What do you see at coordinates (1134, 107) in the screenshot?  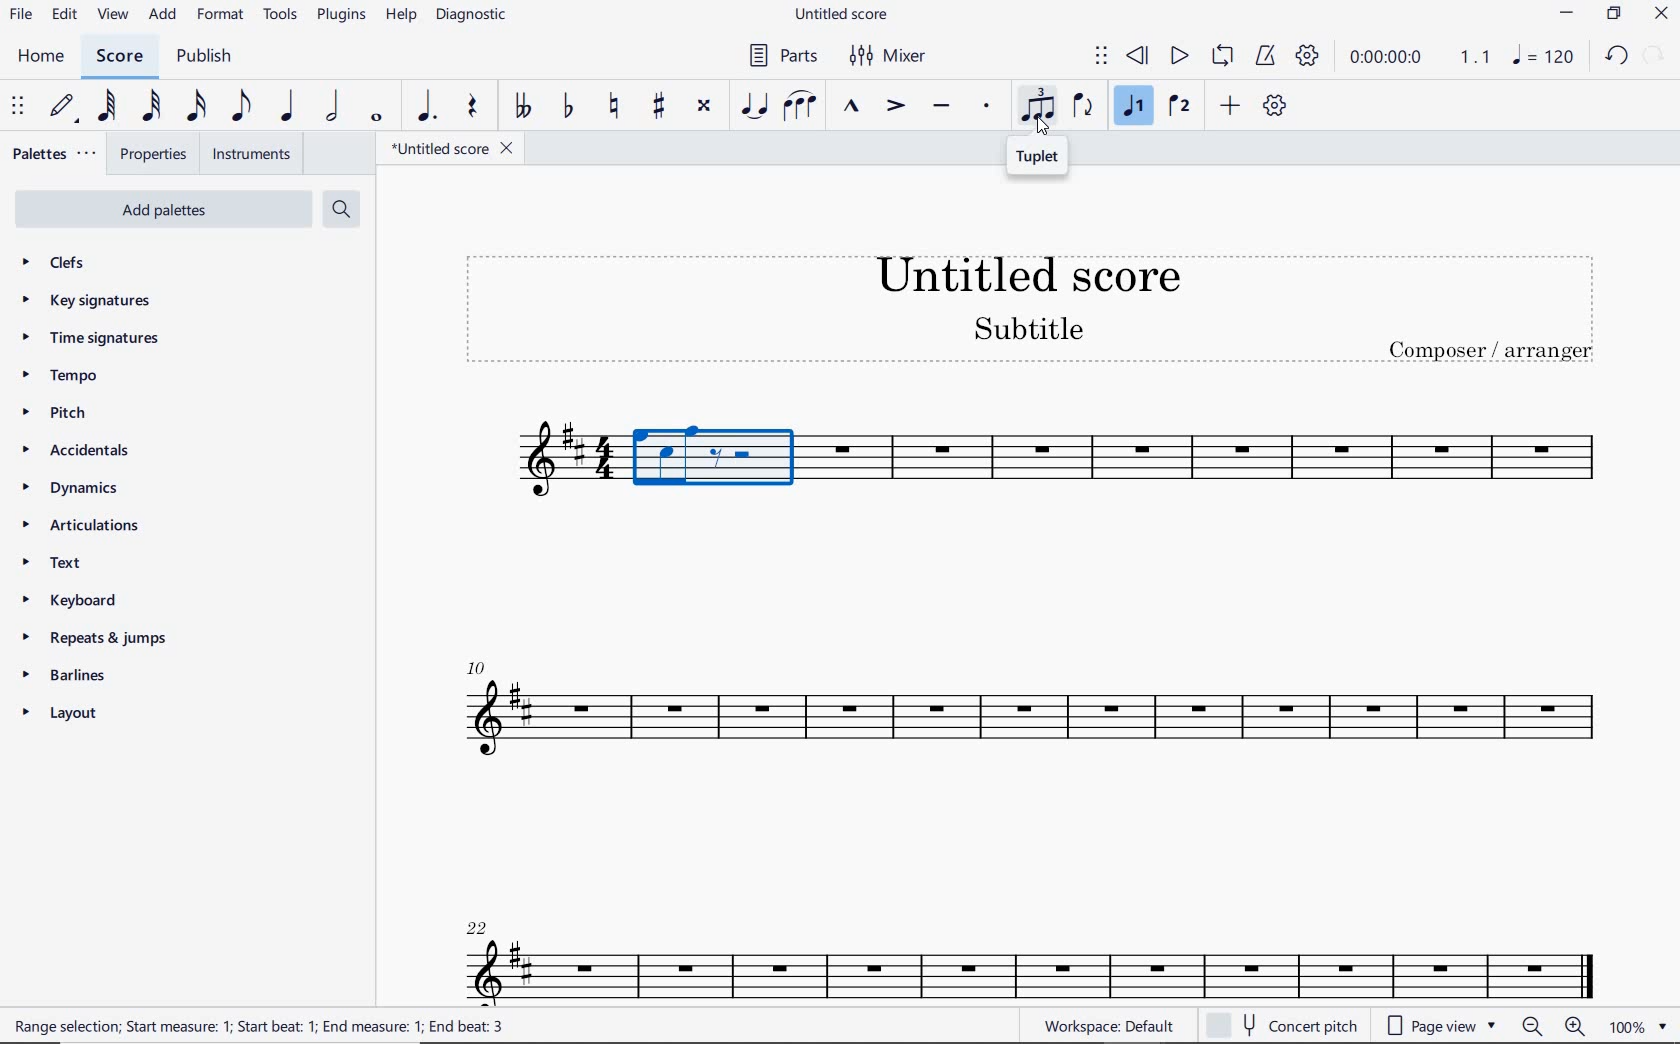 I see `VOICE 1` at bounding box center [1134, 107].